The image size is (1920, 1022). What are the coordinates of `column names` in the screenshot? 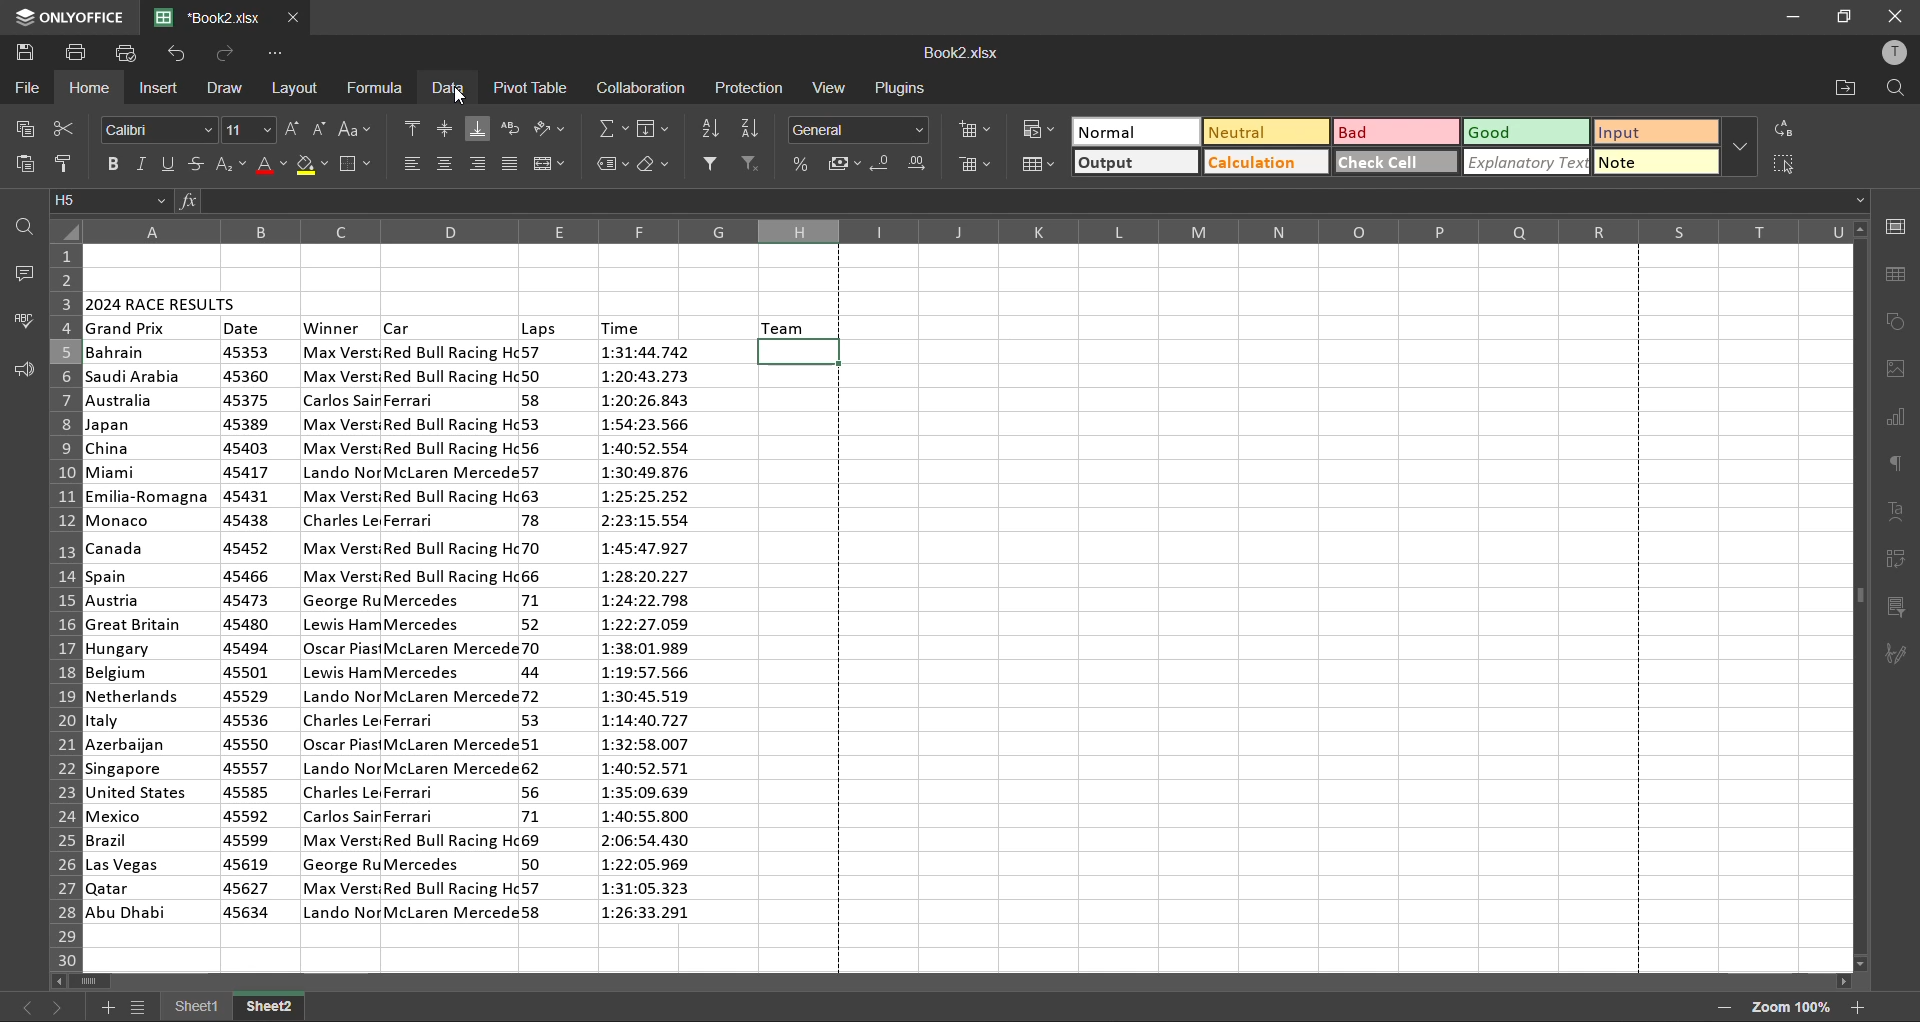 It's located at (967, 231).